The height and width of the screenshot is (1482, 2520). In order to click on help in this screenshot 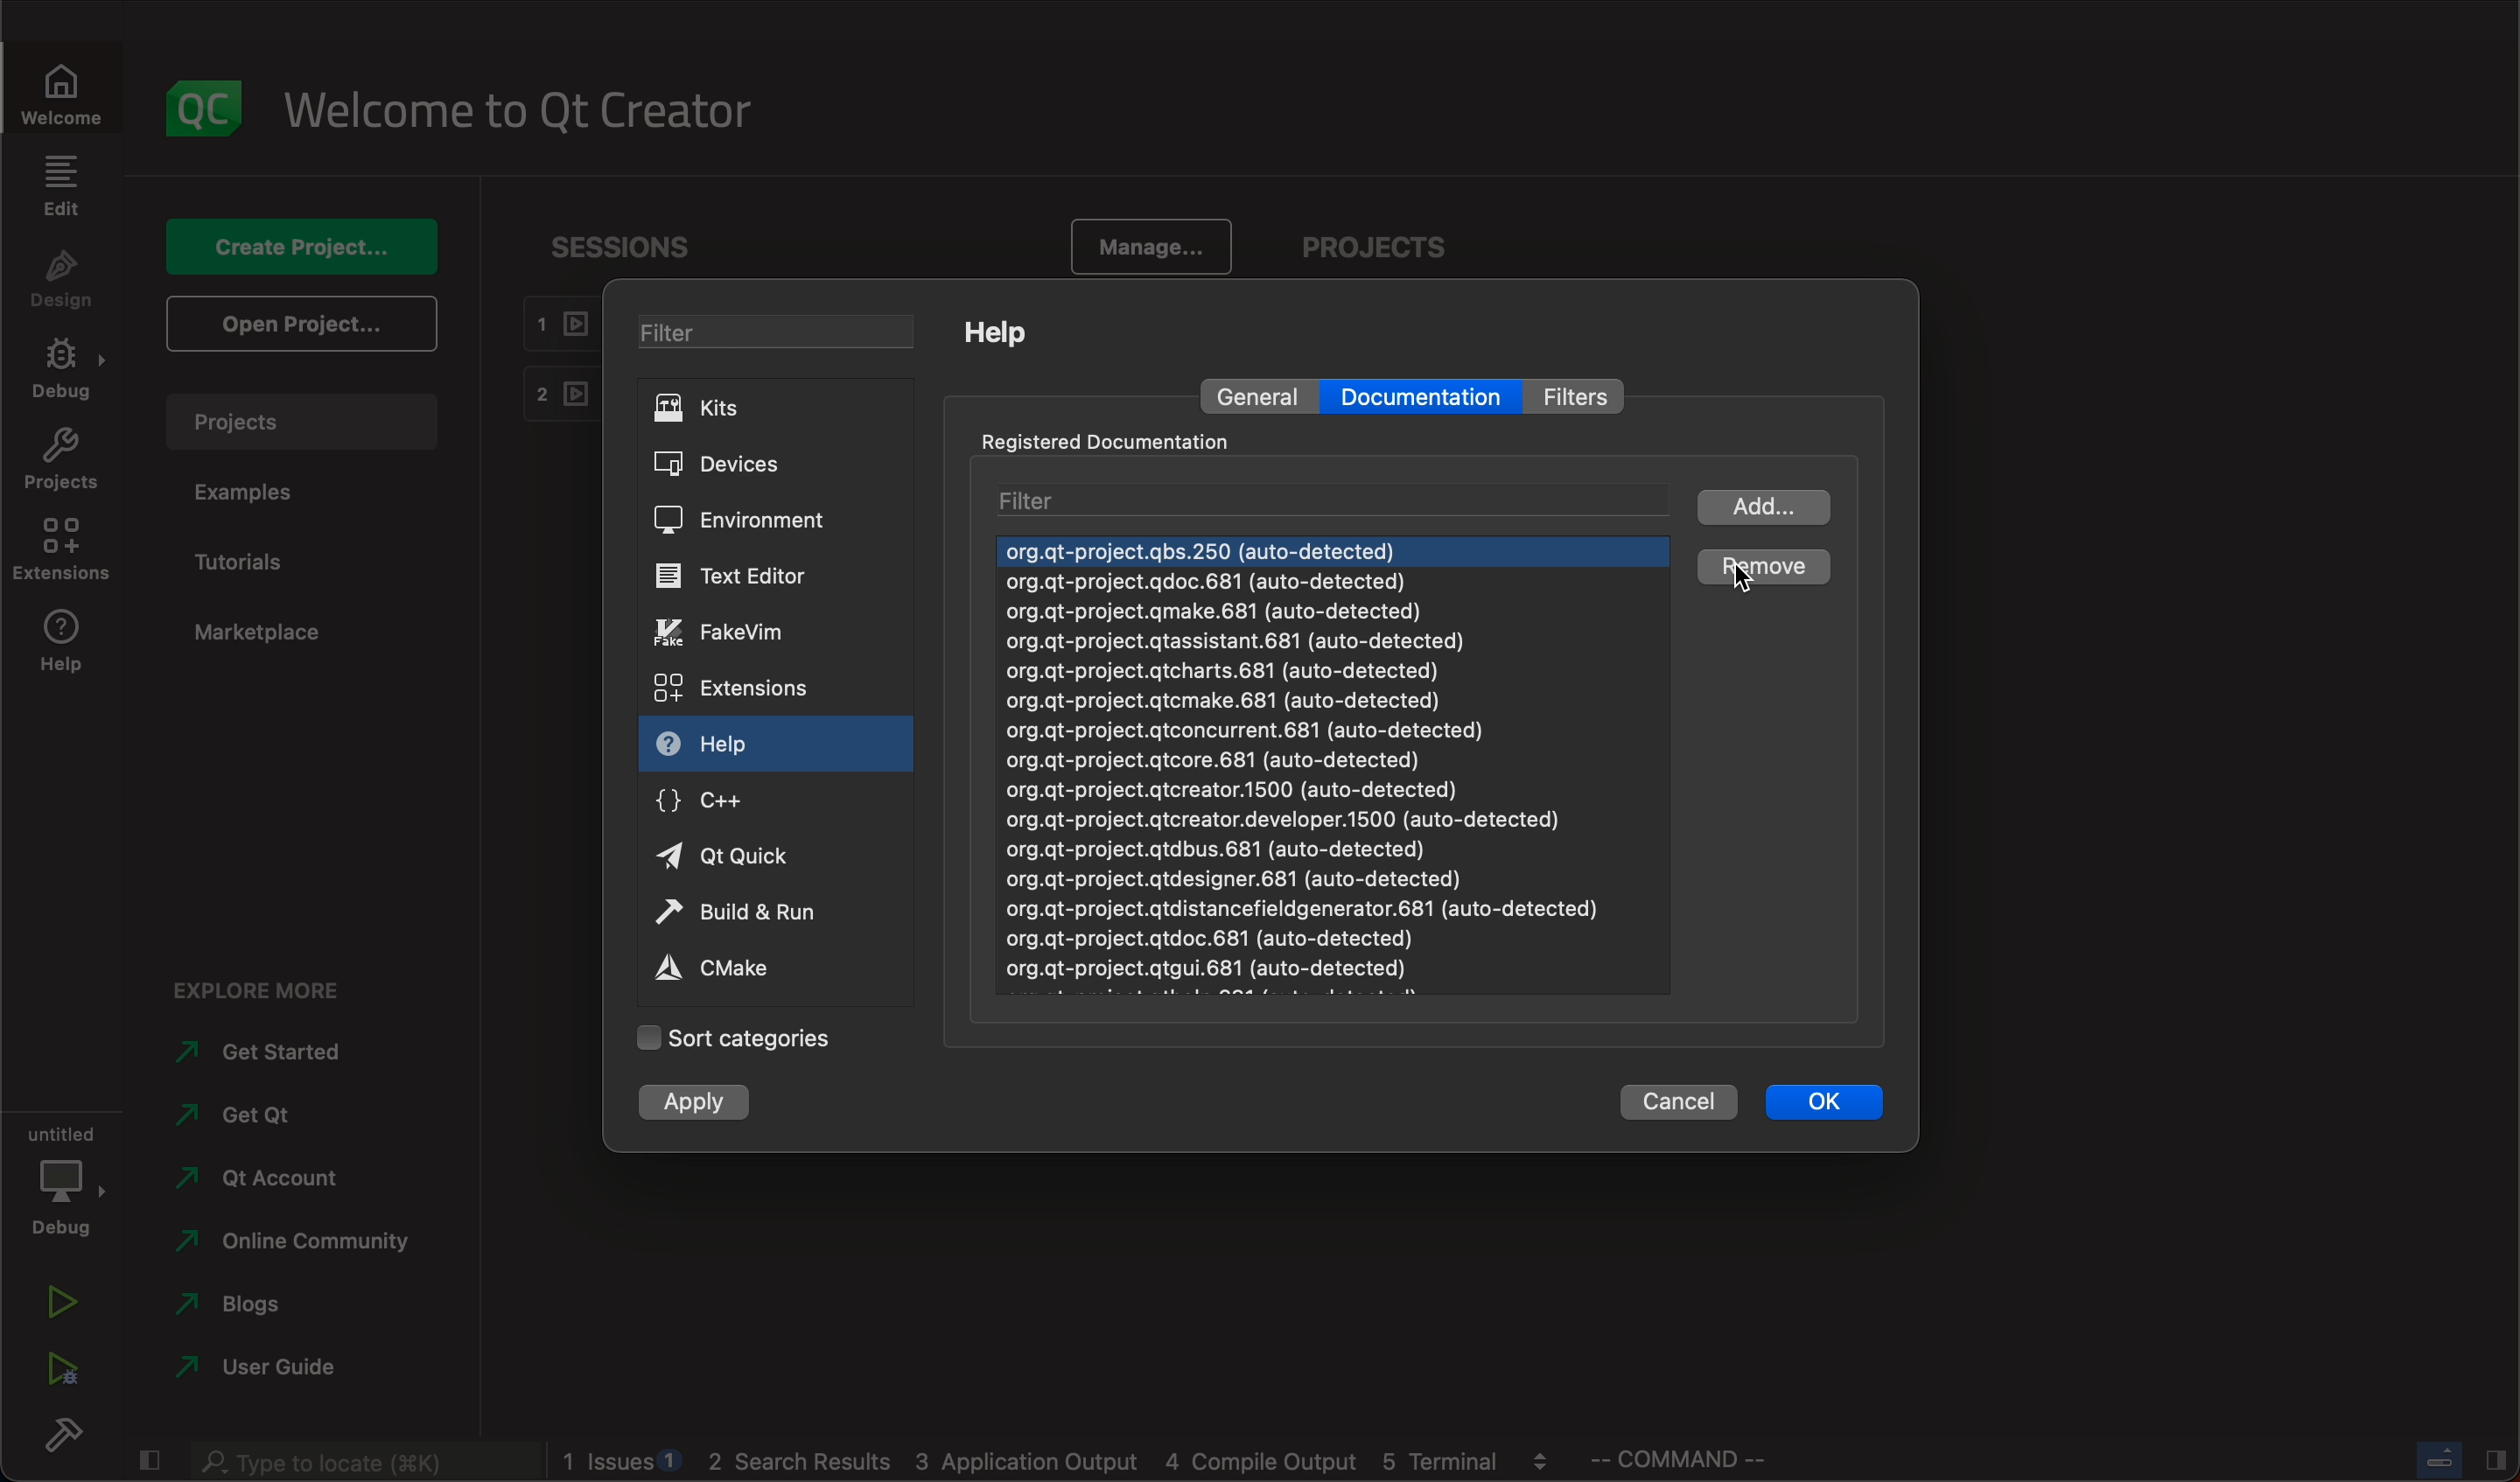, I will do `click(999, 336)`.